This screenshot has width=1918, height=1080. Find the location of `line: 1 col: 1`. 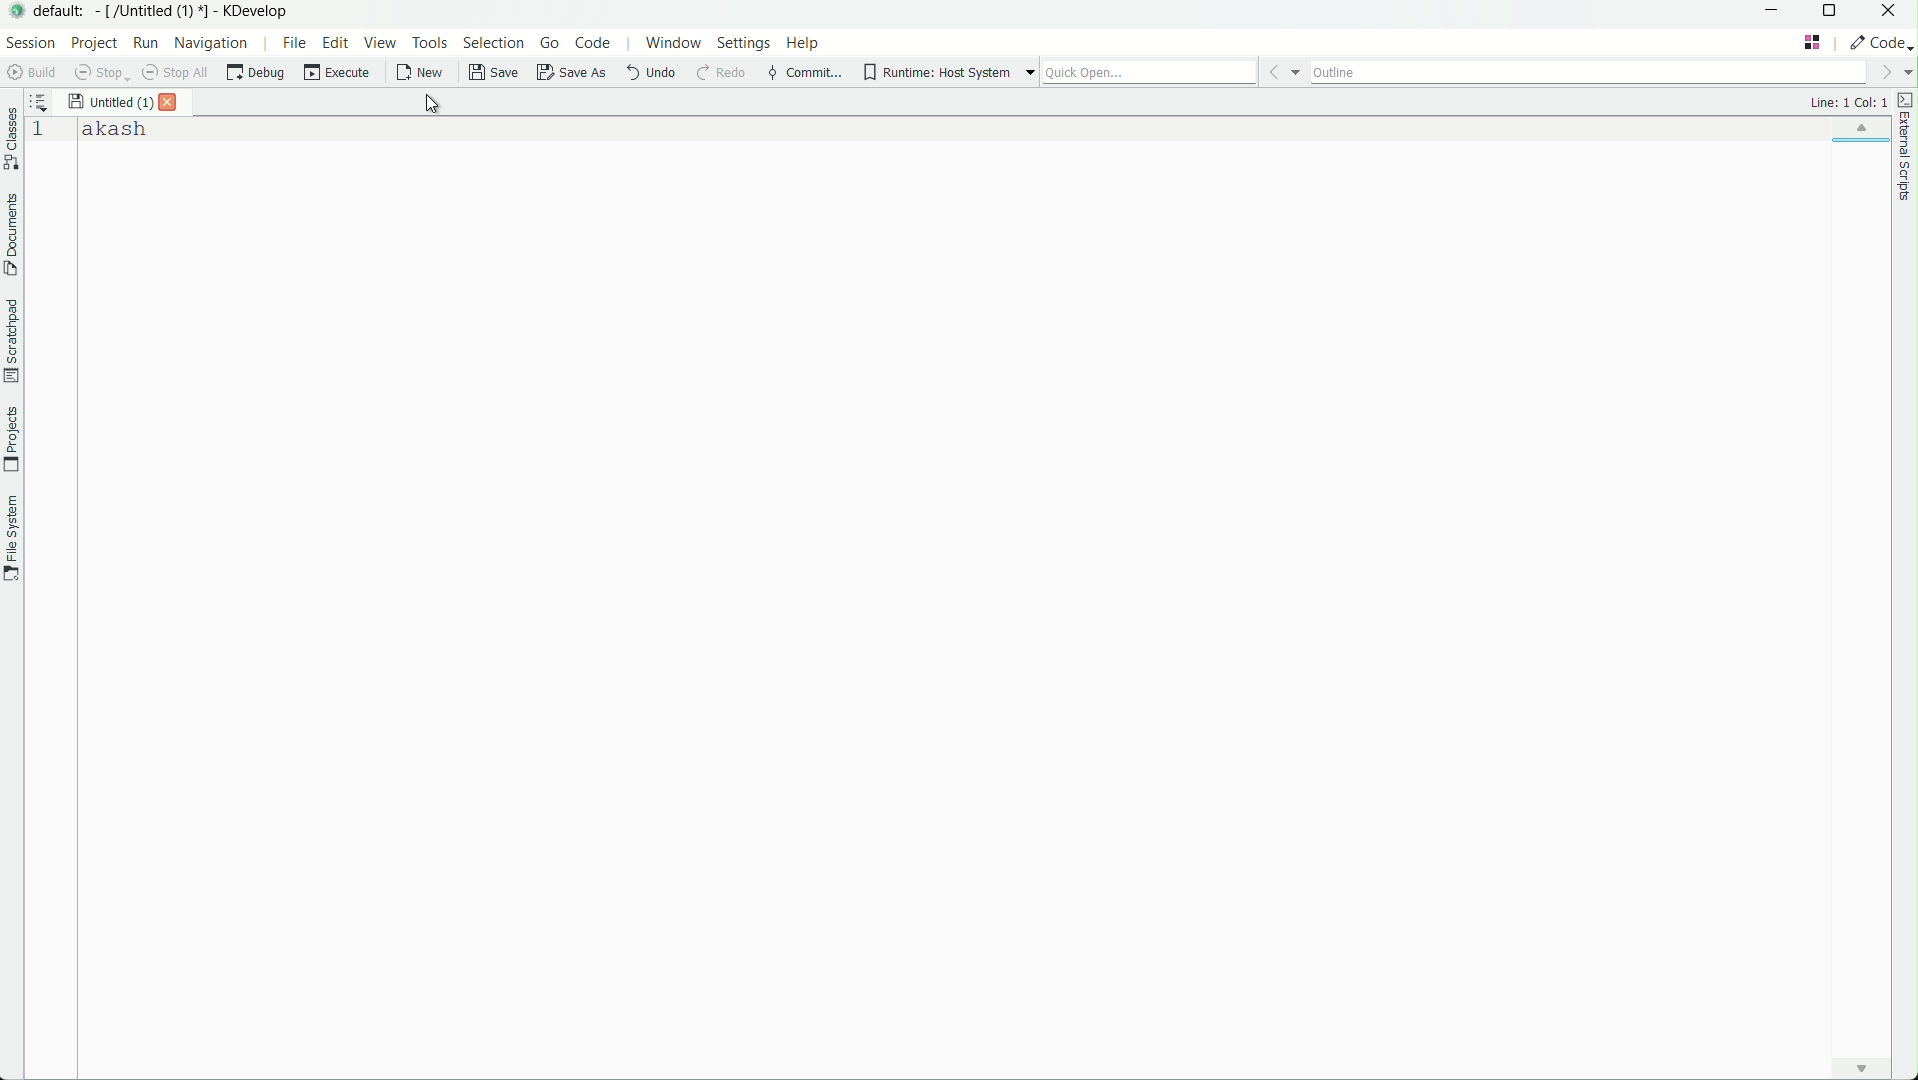

line: 1 col: 1 is located at coordinates (1847, 103).